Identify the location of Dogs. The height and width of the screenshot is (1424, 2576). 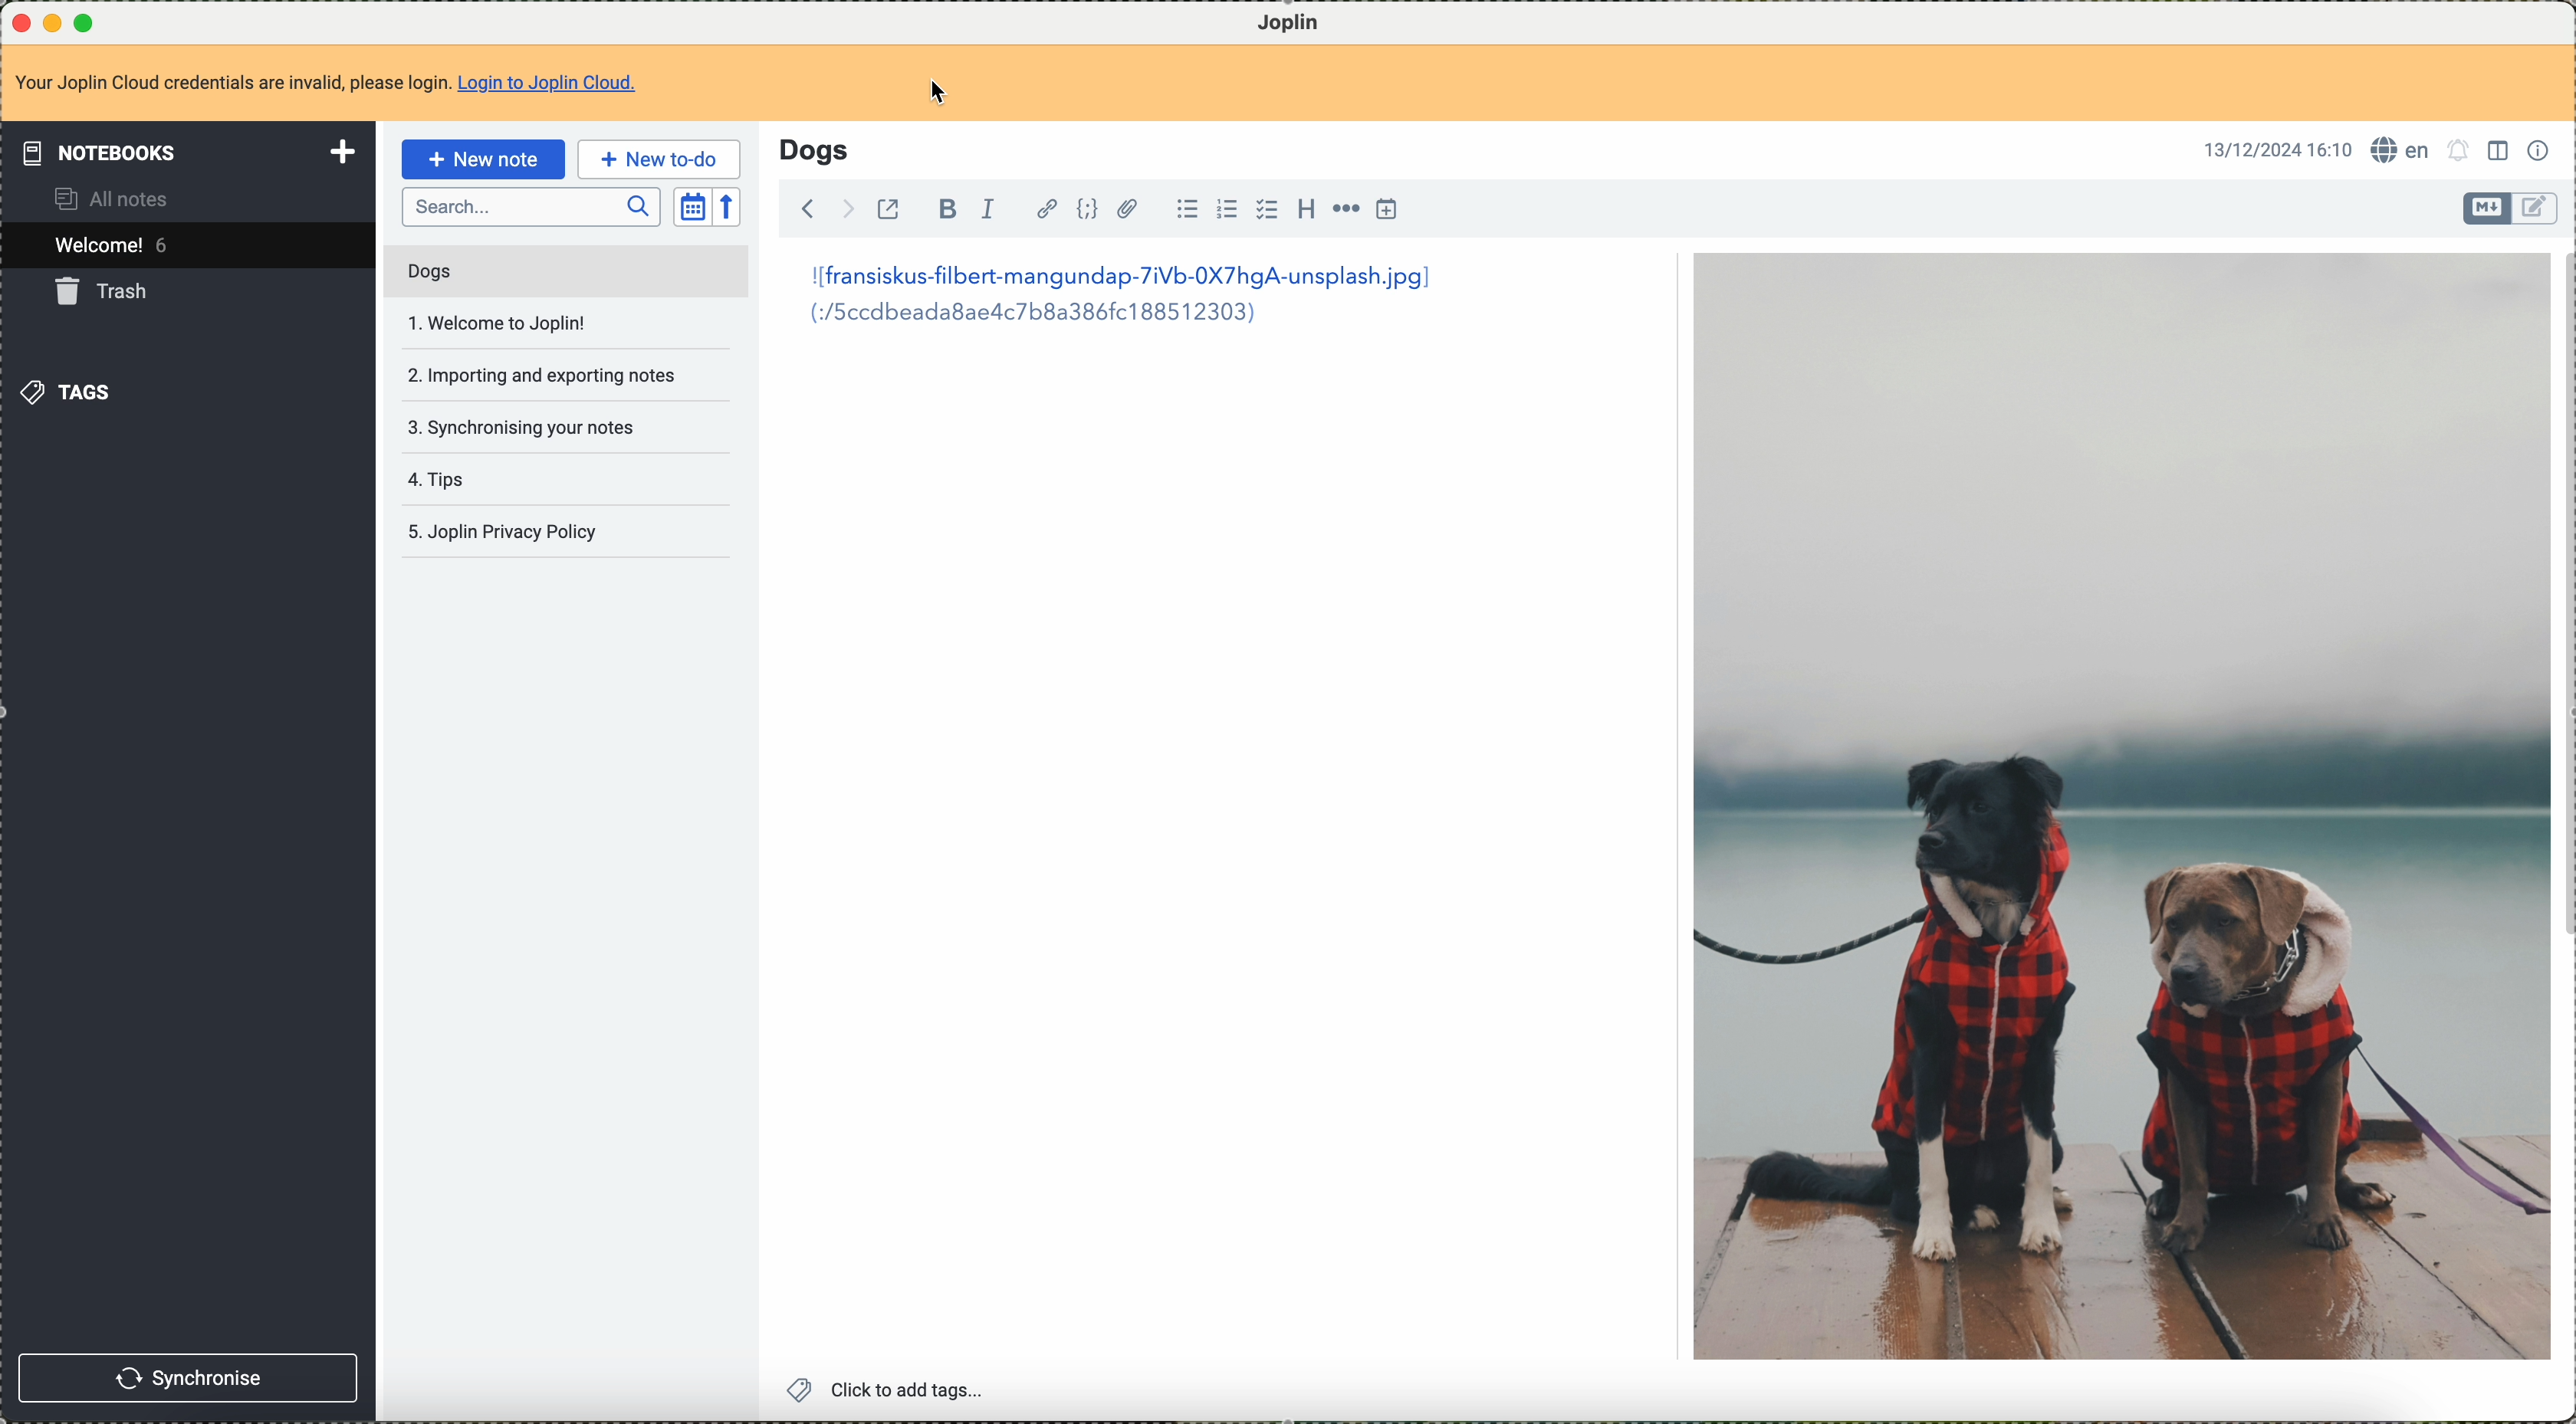
(492, 268).